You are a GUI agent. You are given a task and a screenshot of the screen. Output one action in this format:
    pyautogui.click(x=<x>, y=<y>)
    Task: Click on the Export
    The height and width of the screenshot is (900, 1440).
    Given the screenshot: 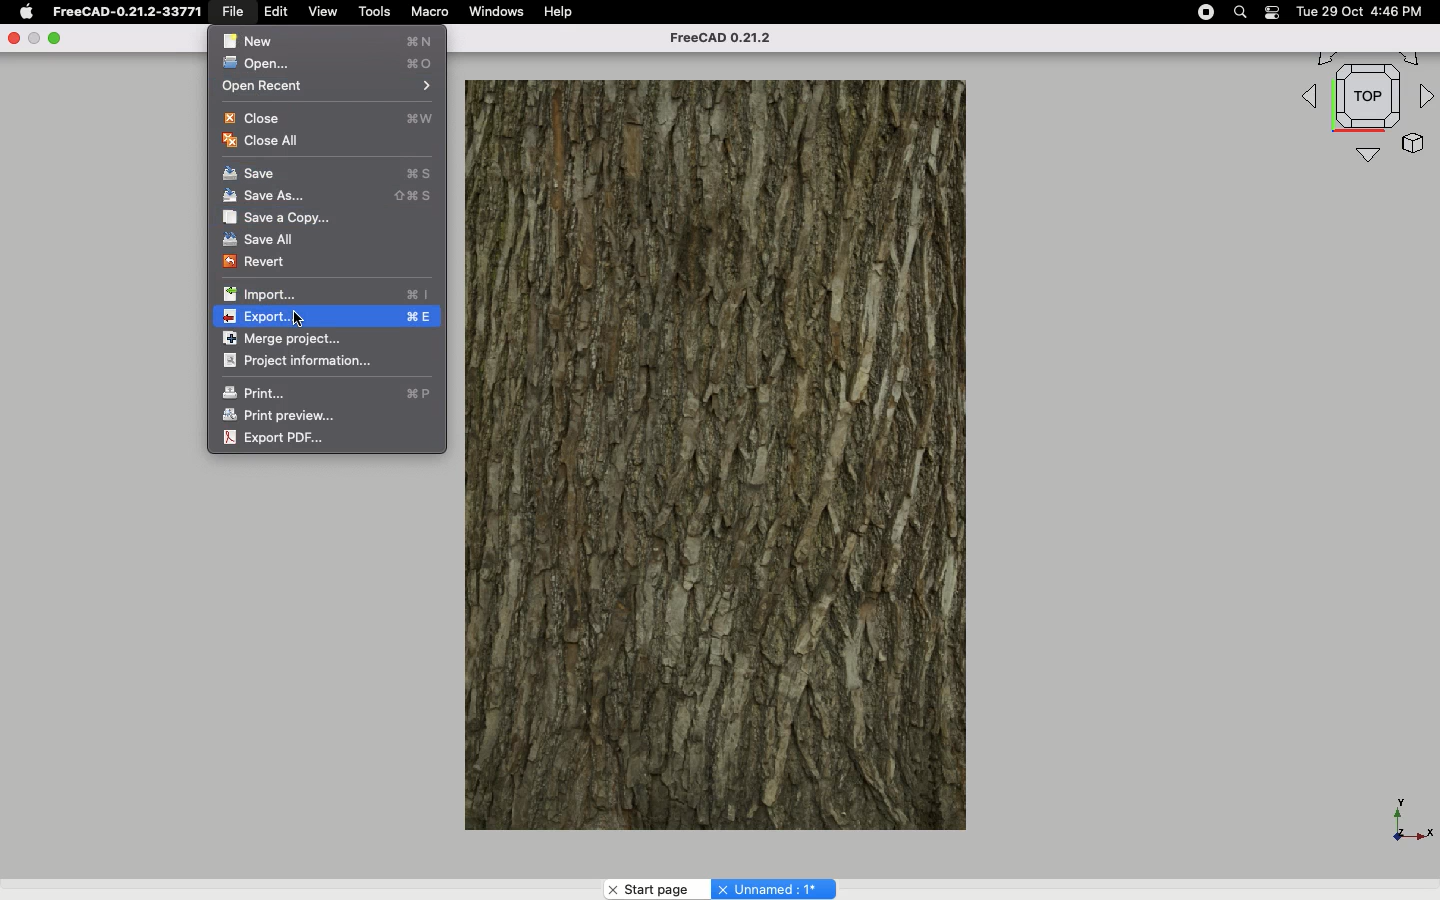 What is the action you would take?
    pyautogui.click(x=321, y=316)
    